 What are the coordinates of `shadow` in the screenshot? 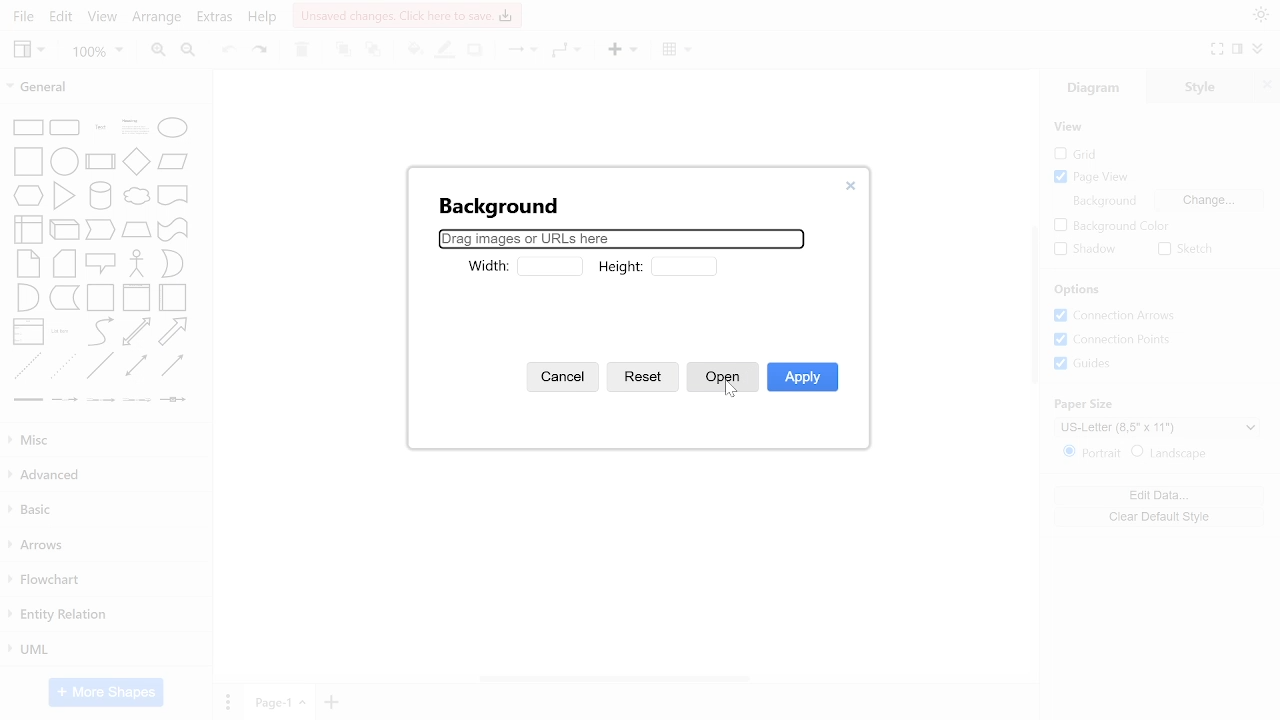 It's located at (477, 51).